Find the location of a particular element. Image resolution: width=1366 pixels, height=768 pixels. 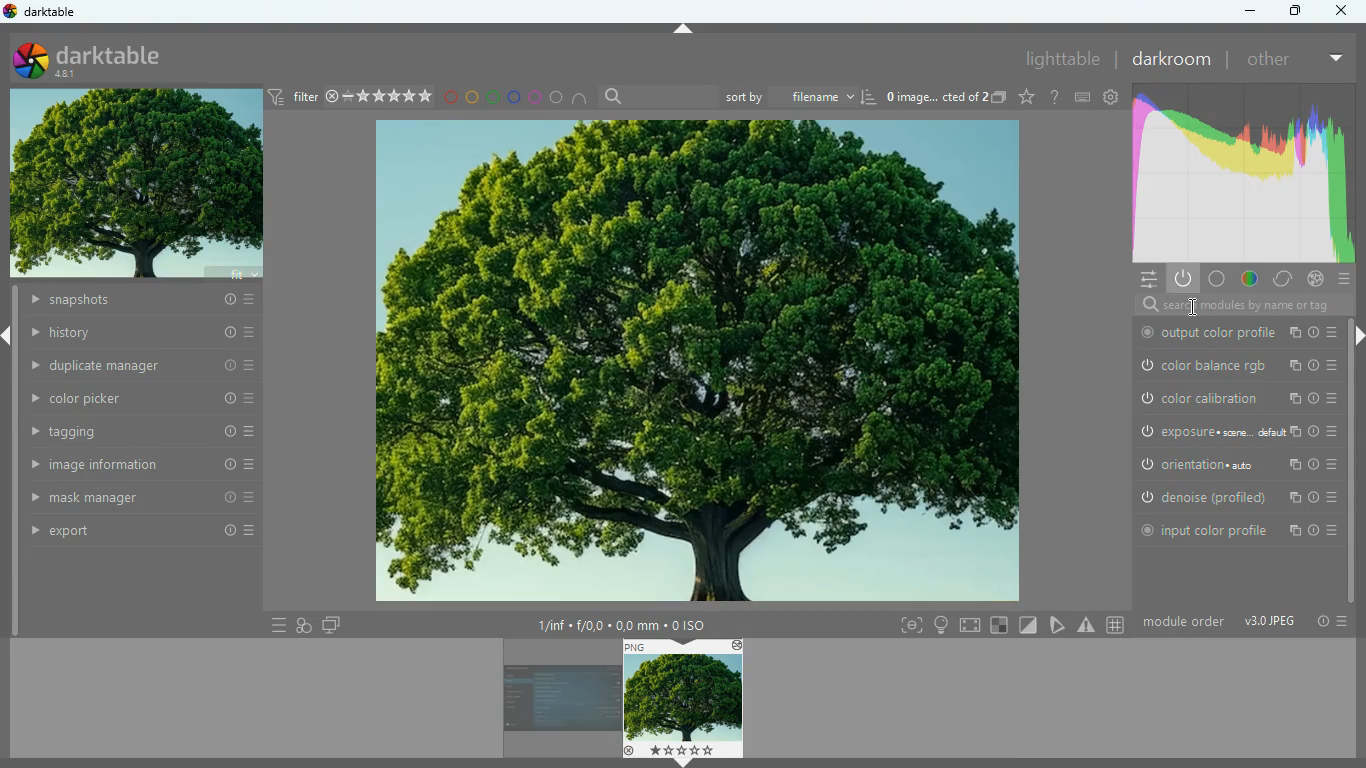

exposure is located at coordinates (1233, 431).